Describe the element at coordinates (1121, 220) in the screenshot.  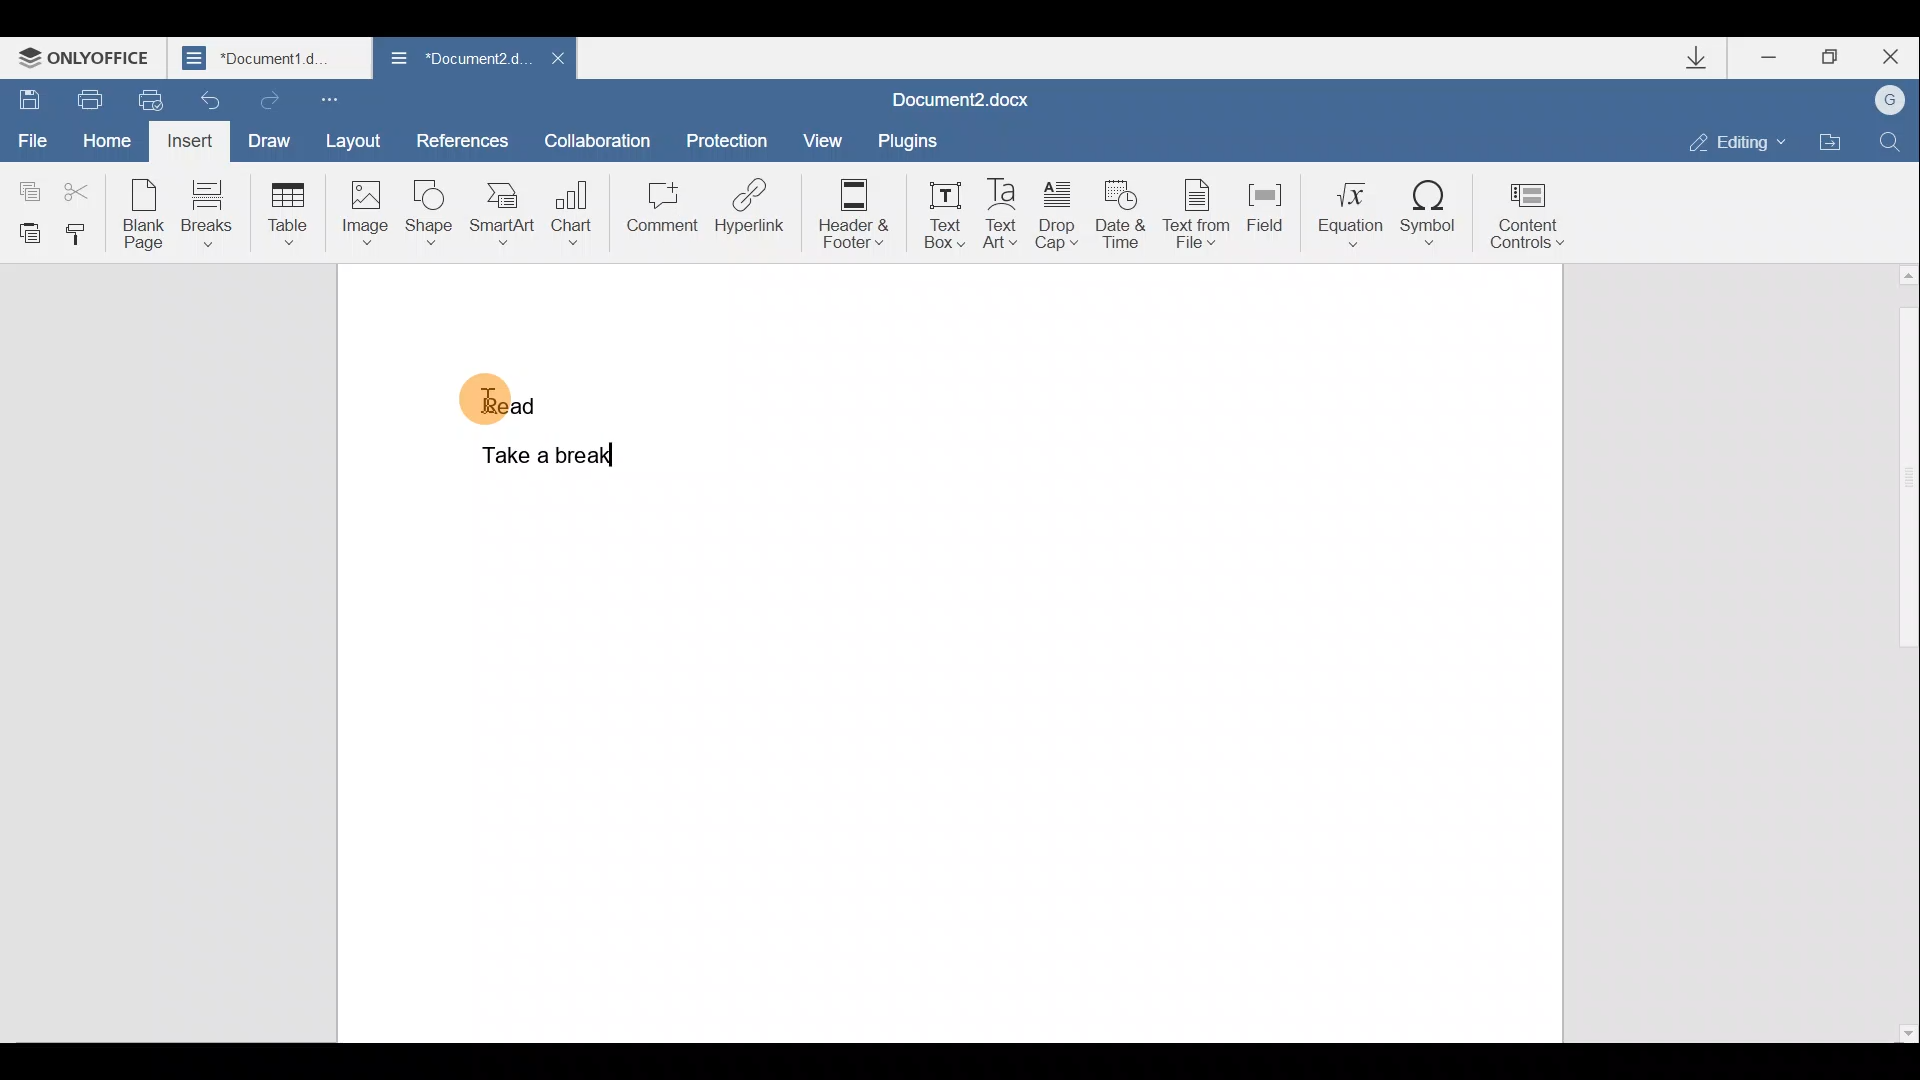
I see `Date & time` at that location.